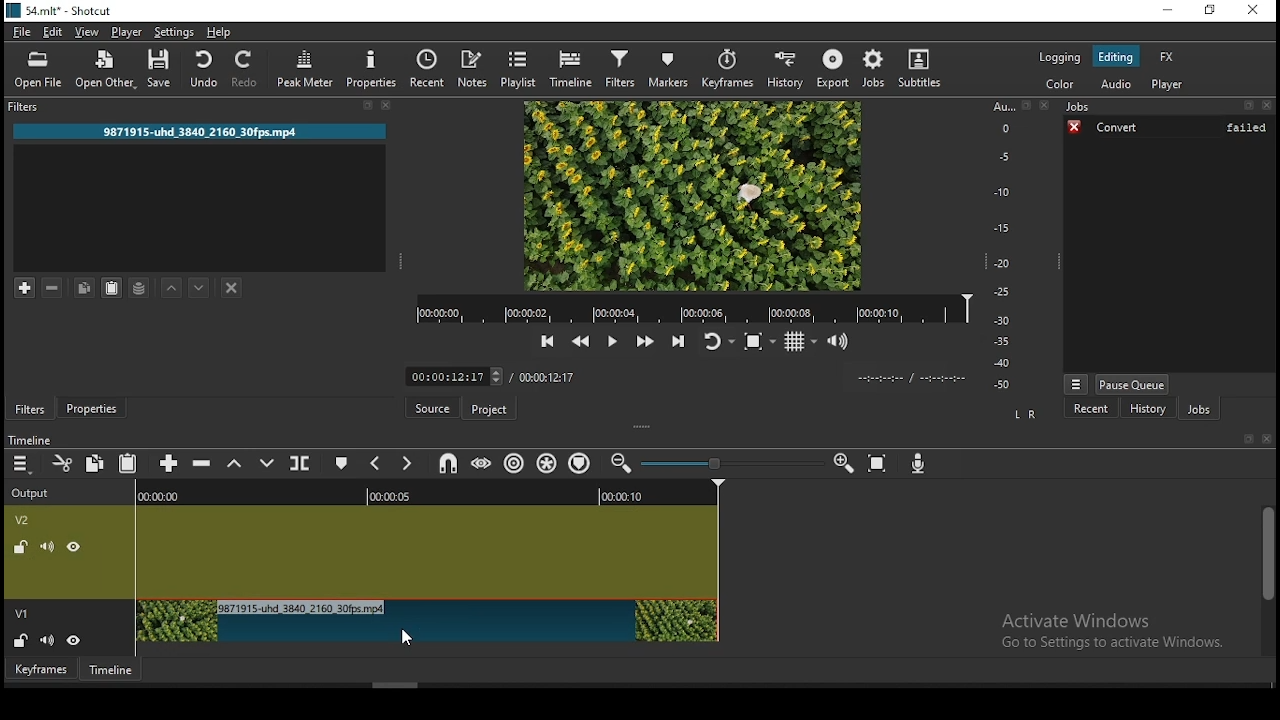  What do you see at coordinates (1163, 10) in the screenshot?
I see `minimize` at bounding box center [1163, 10].